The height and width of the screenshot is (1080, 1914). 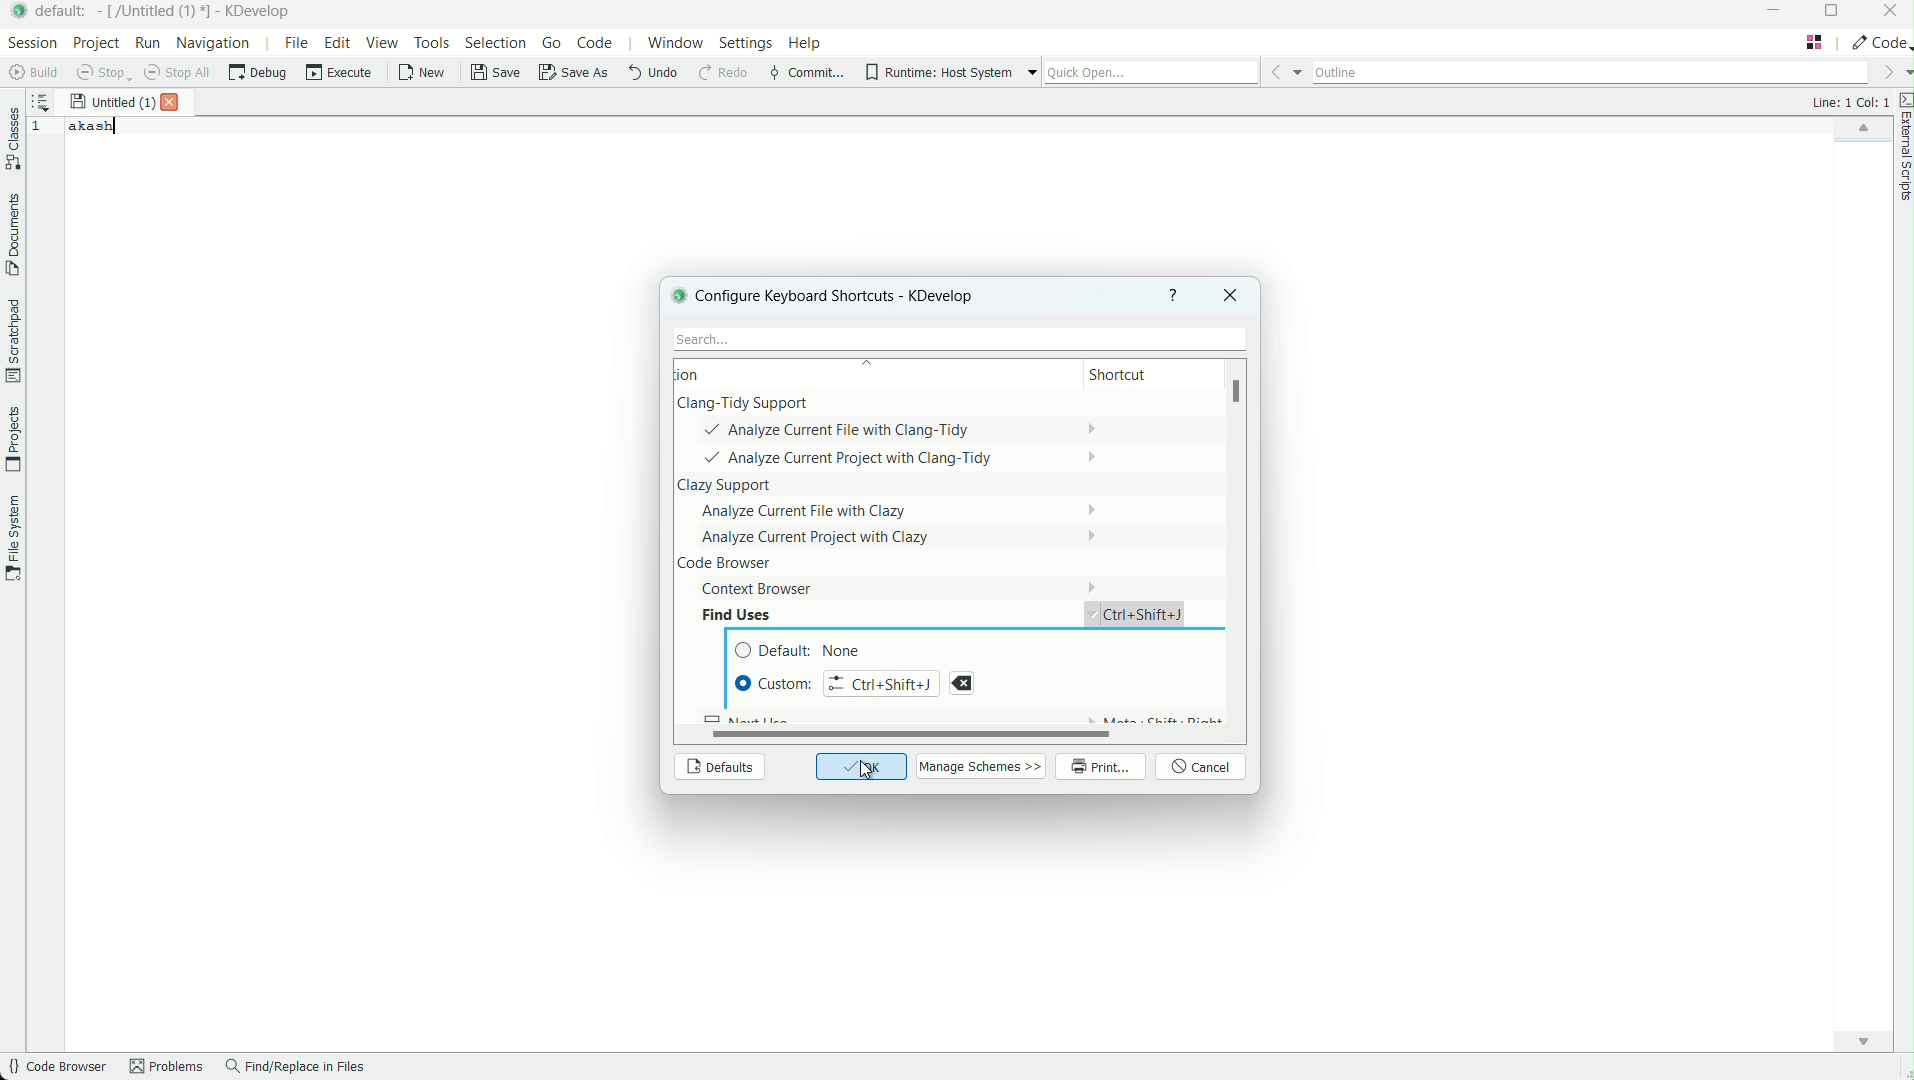 What do you see at coordinates (180, 73) in the screenshot?
I see `stop all` at bounding box center [180, 73].